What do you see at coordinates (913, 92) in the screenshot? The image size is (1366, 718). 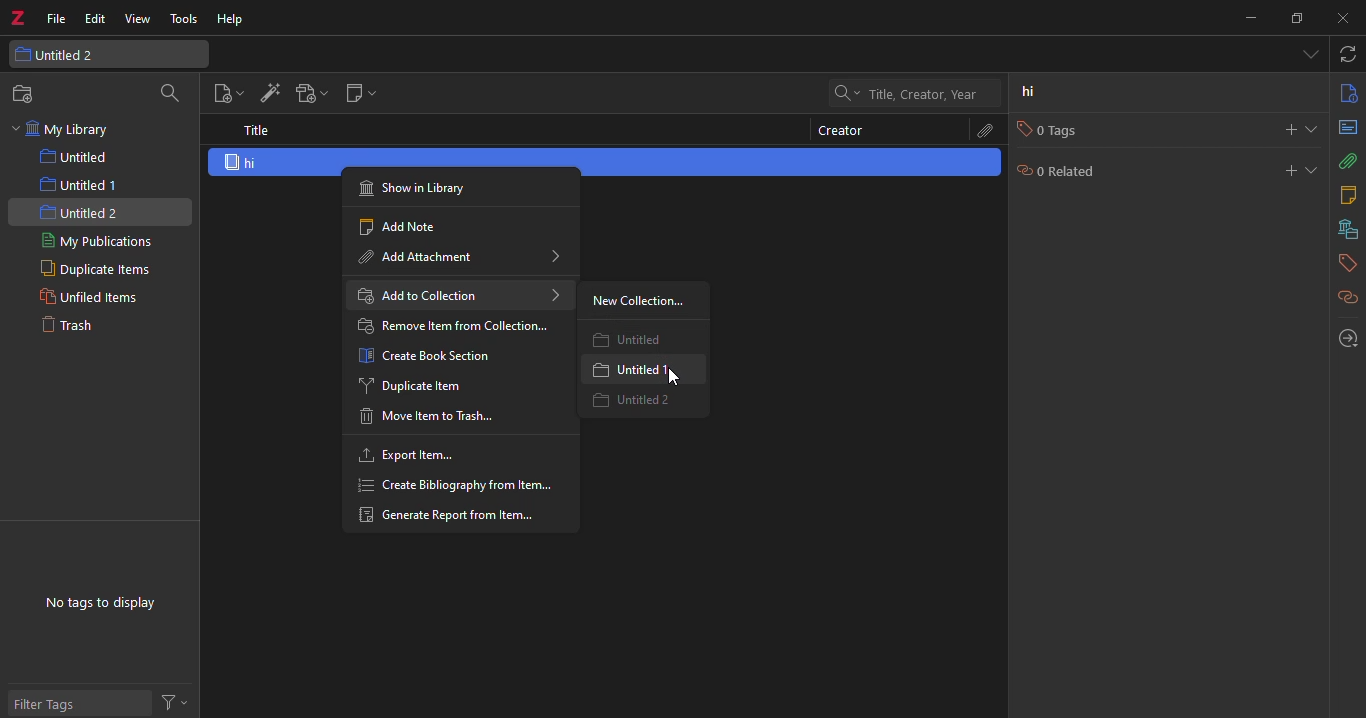 I see `search` at bounding box center [913, 92].